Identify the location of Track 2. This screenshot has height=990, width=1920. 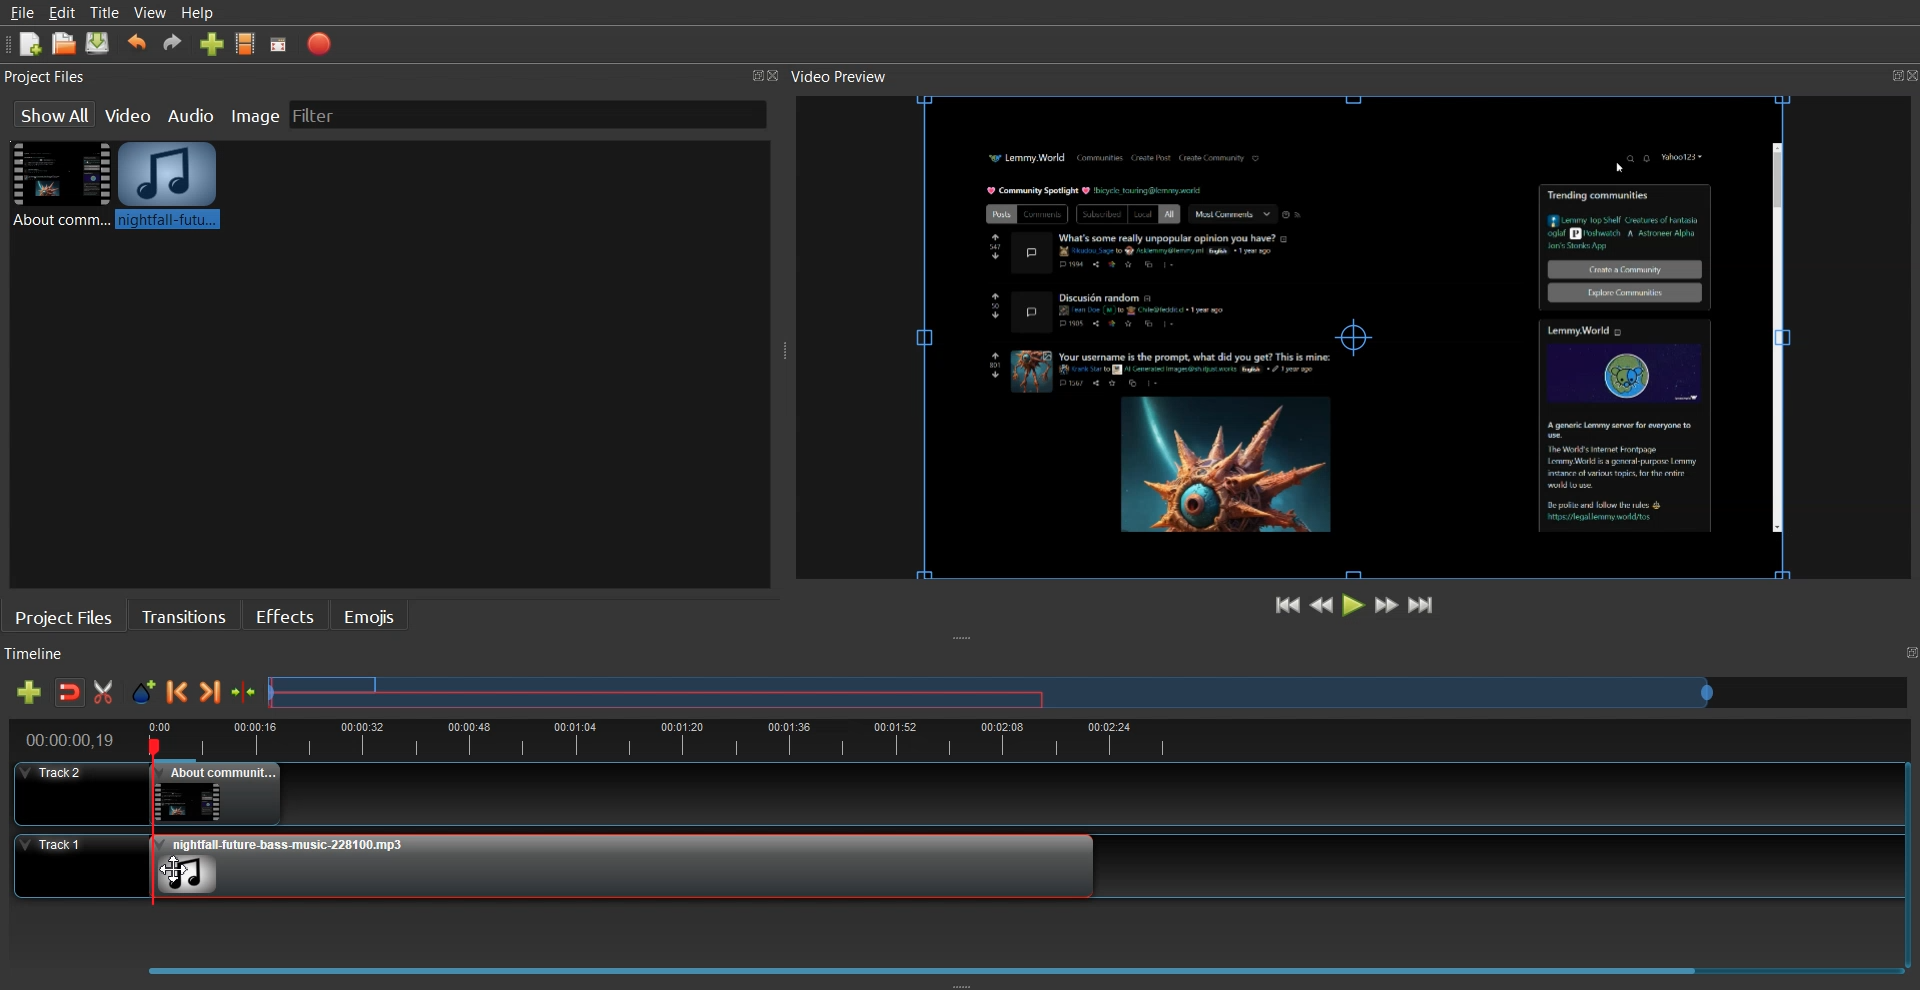
(943, 794).